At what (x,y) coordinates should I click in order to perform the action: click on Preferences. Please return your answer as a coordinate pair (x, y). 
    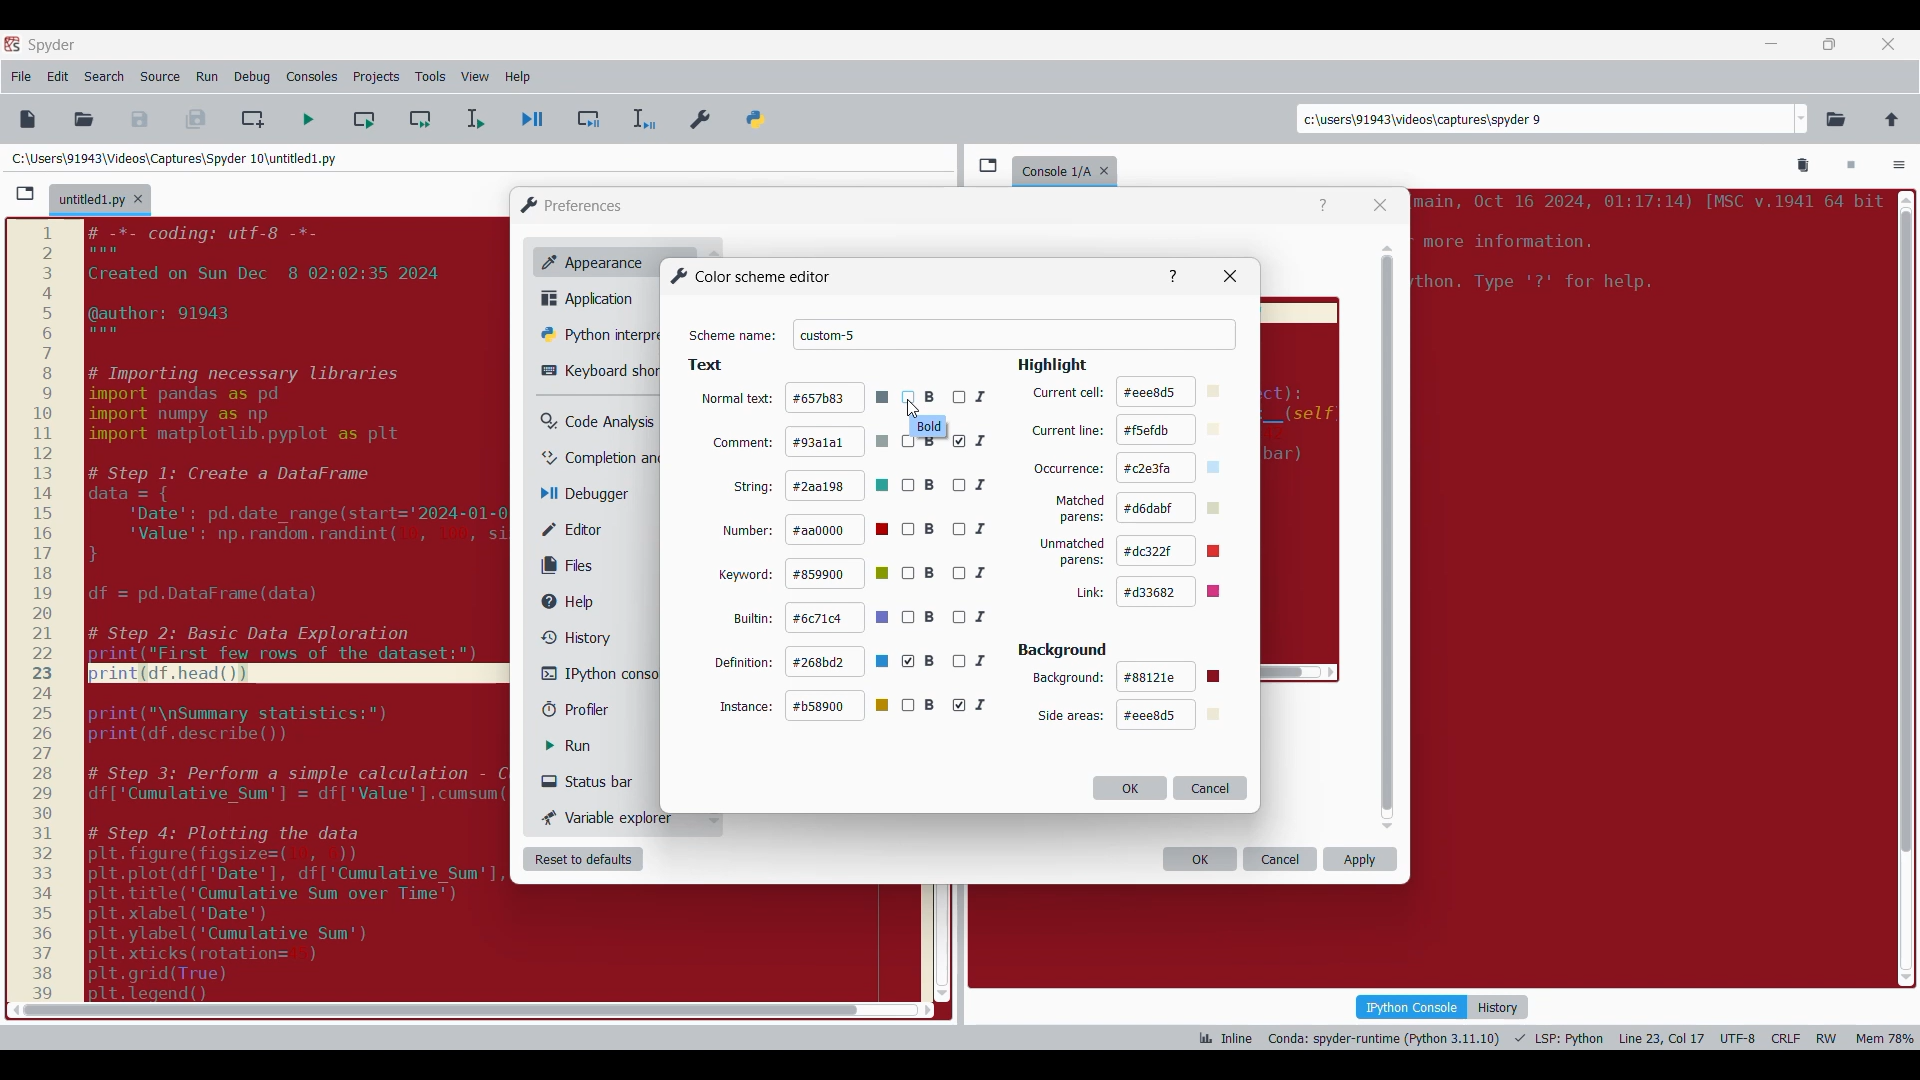
    Looking at the image, I should click on (702, 115).